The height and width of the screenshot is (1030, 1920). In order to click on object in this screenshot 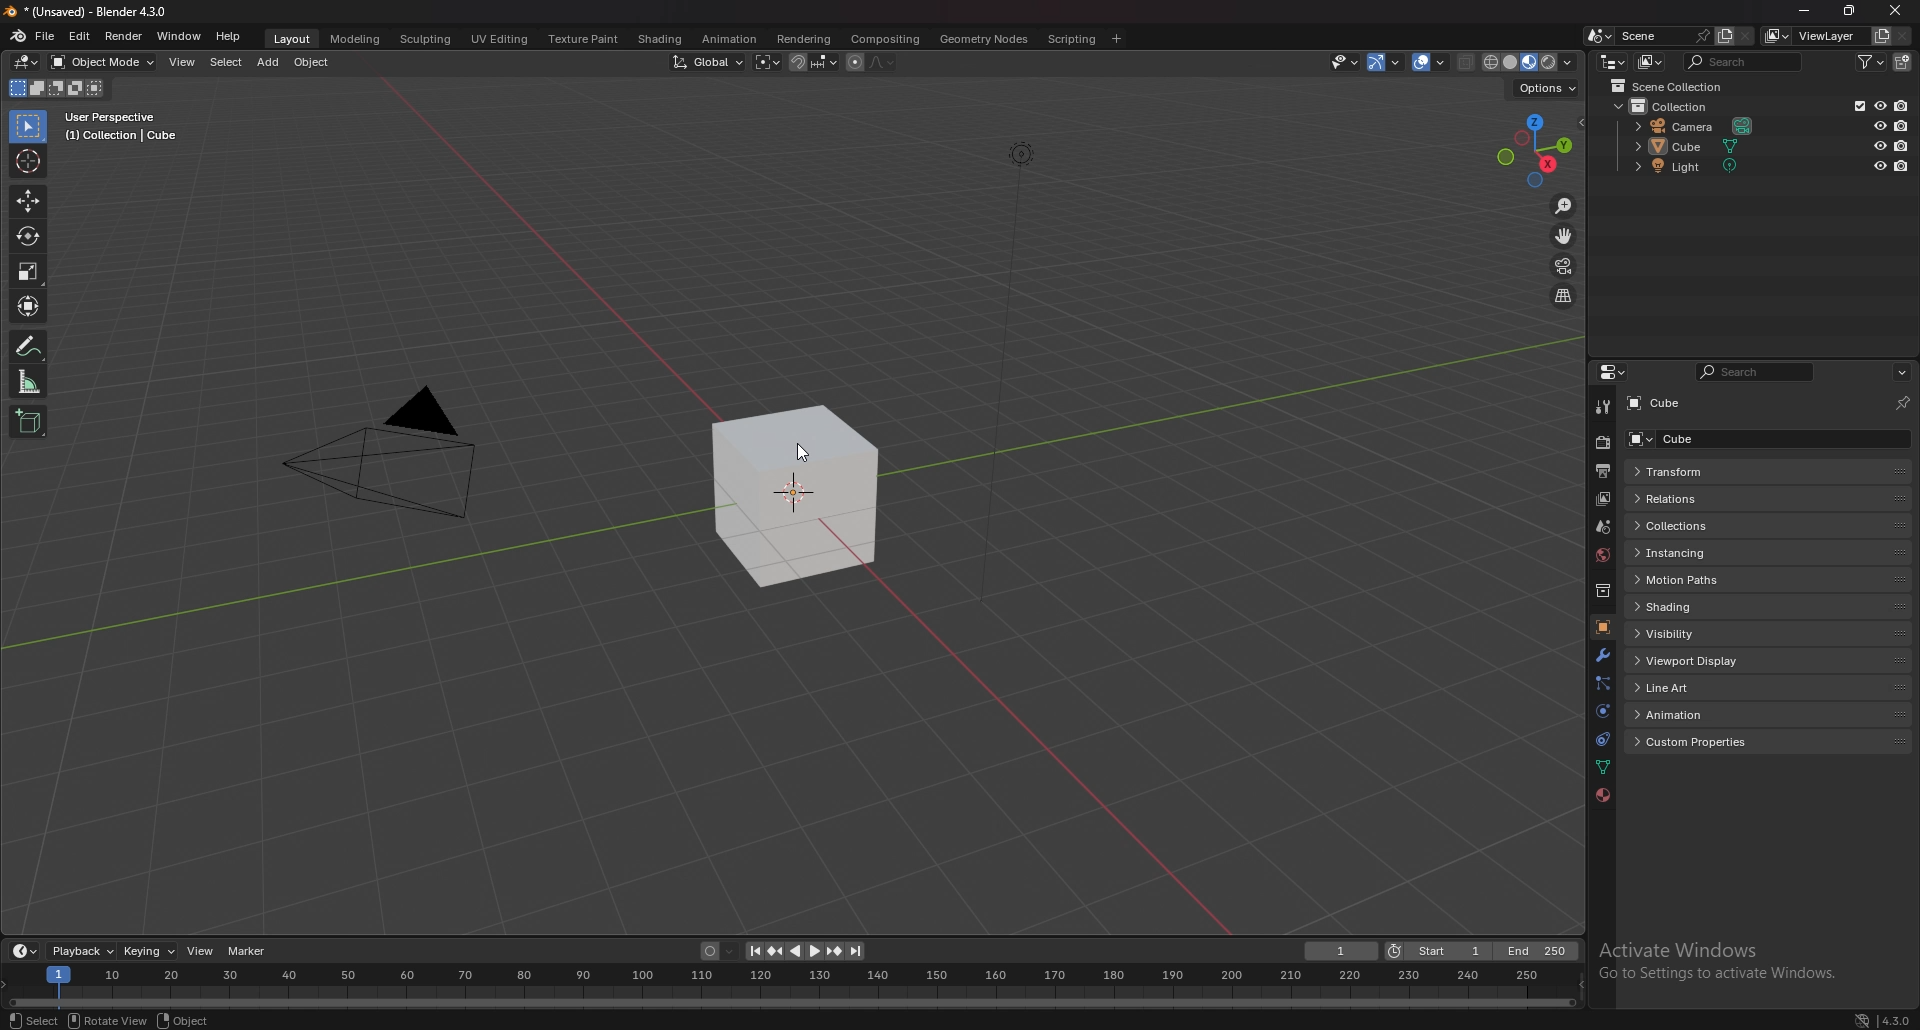, I will do `click(312, 63)`.